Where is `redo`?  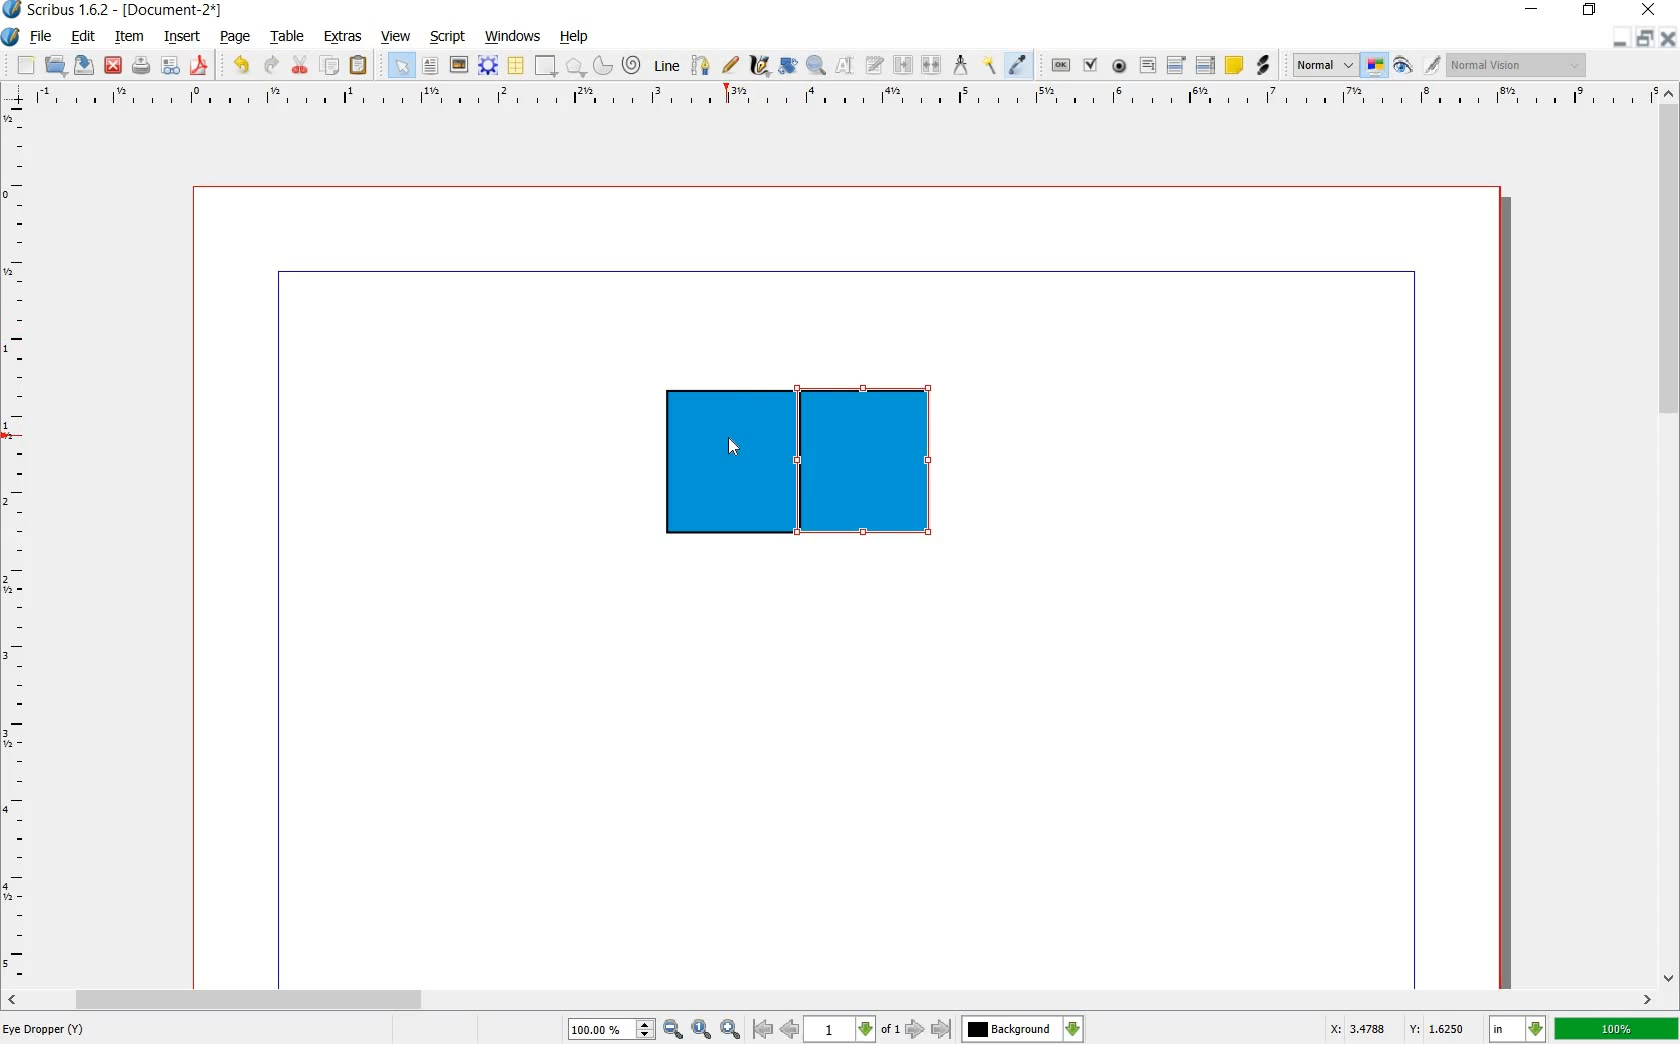
redo is located at coordinates (272, 67).